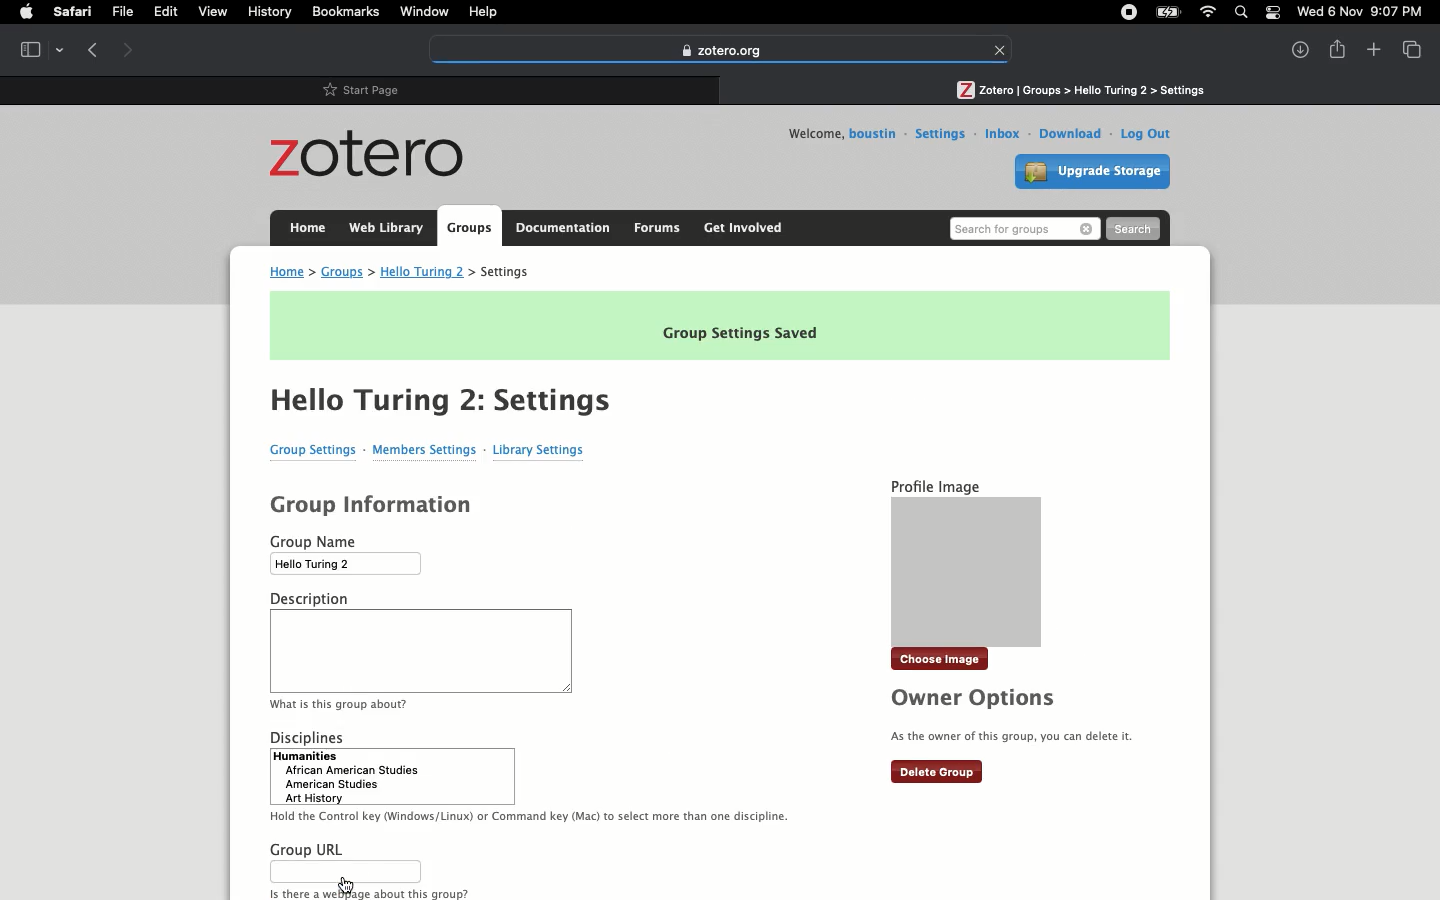 The height and width of the screenshot is (900, 1440). I want to click on Owner options, so click(1018, 717).